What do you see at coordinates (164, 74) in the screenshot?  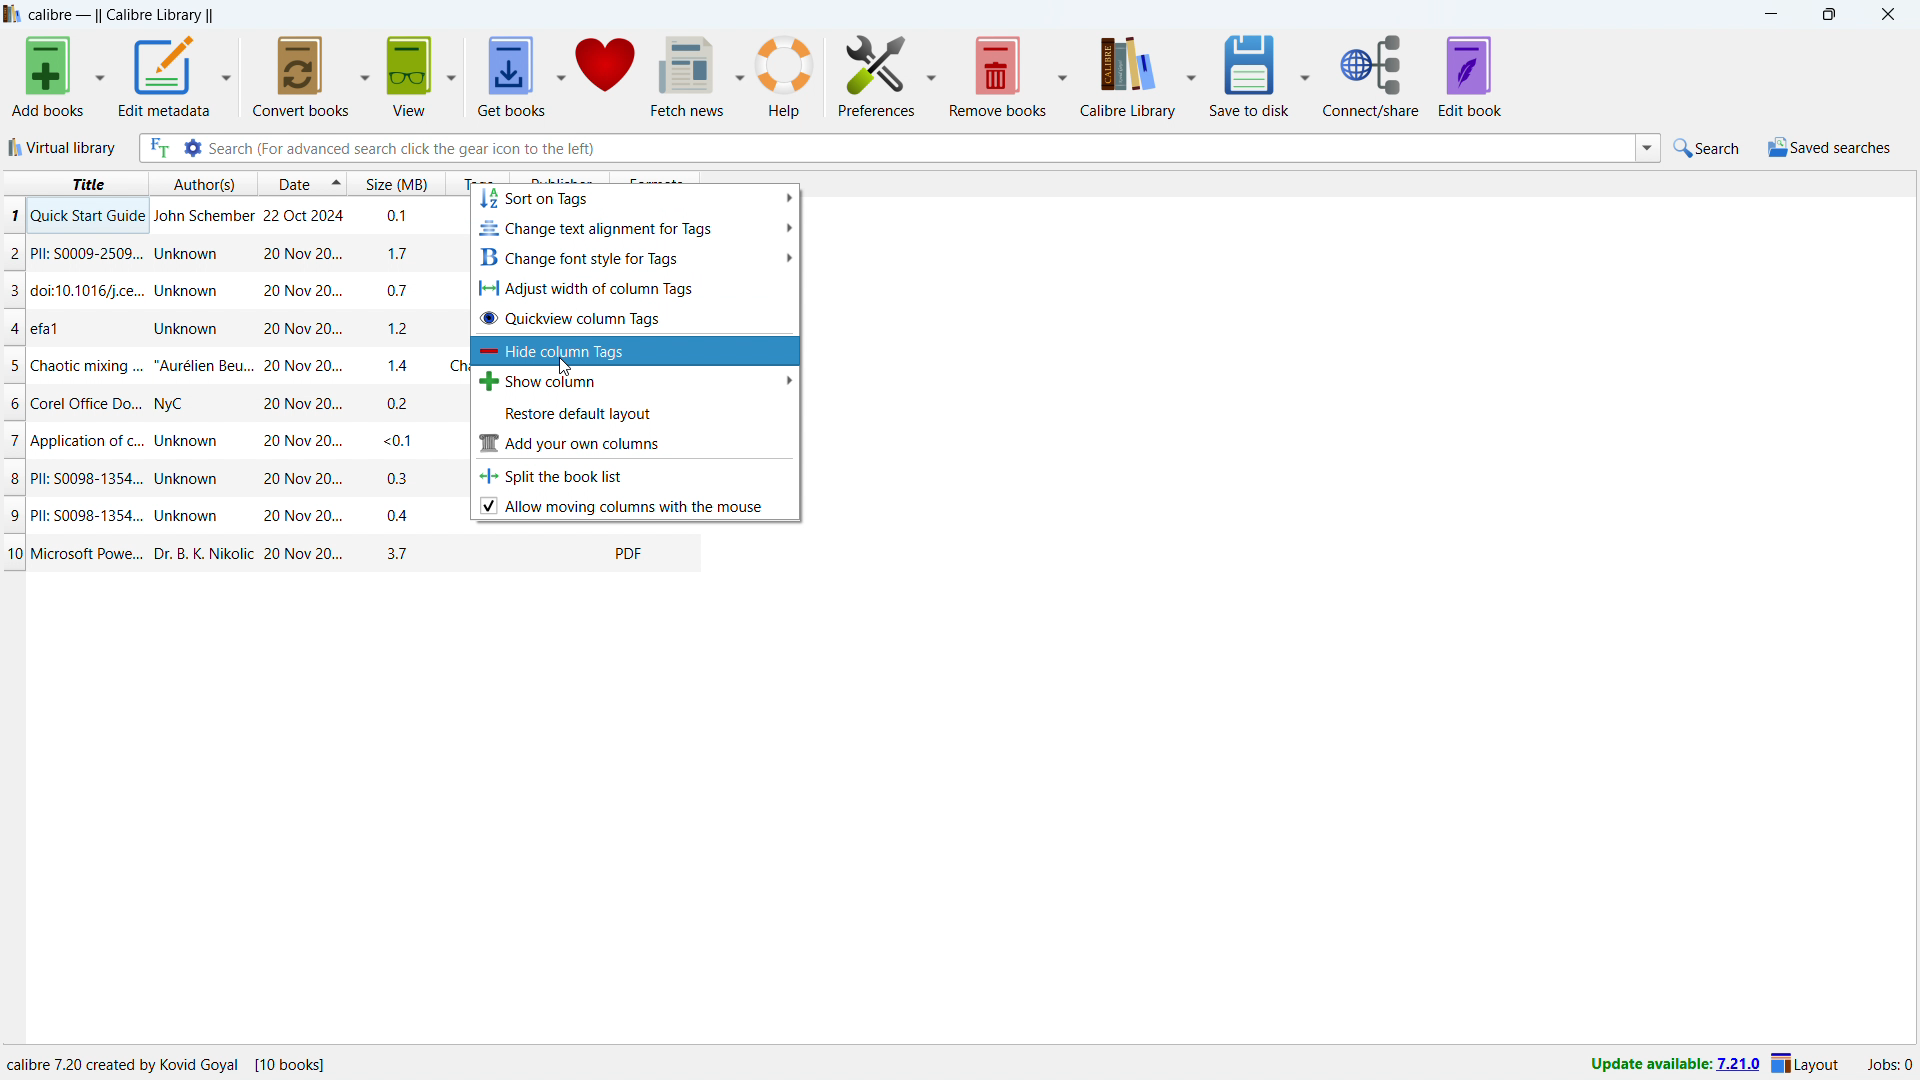 I see `edit metadata` at bounding box center [164, 74].